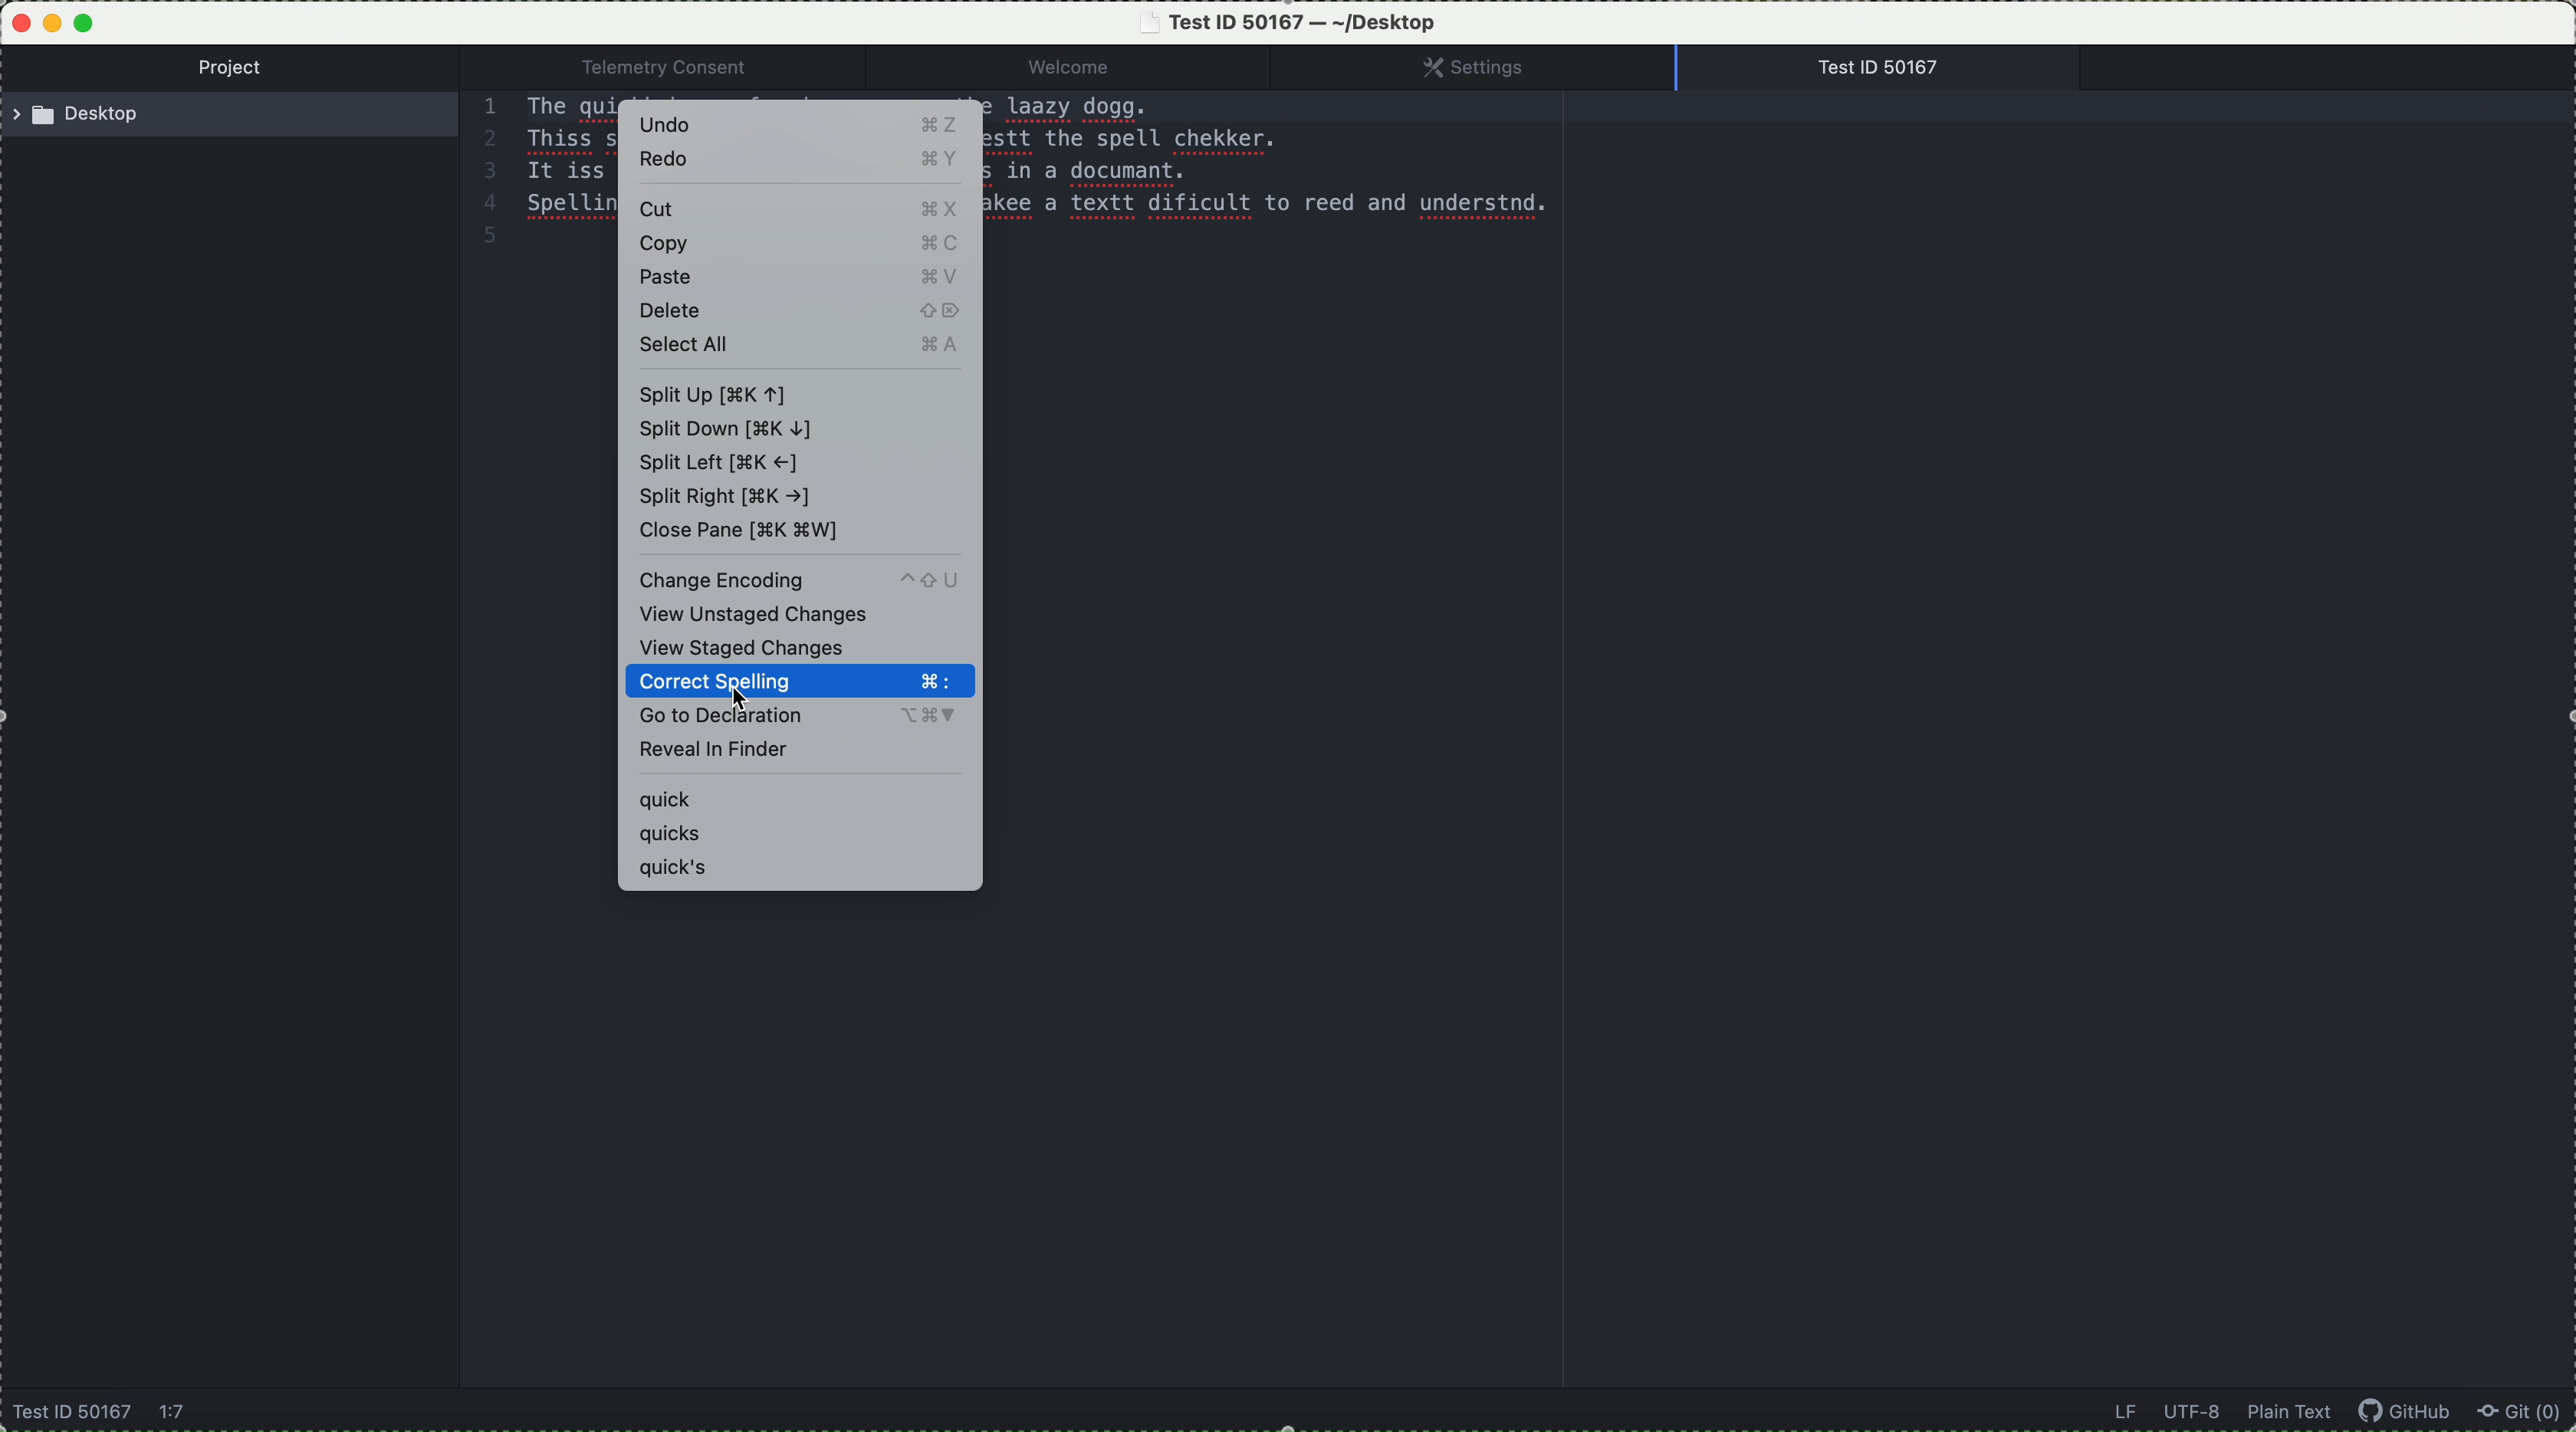 The width and height of the screenshot is (2576, 1432). I want to click on view staged changes, so click(750, 649).